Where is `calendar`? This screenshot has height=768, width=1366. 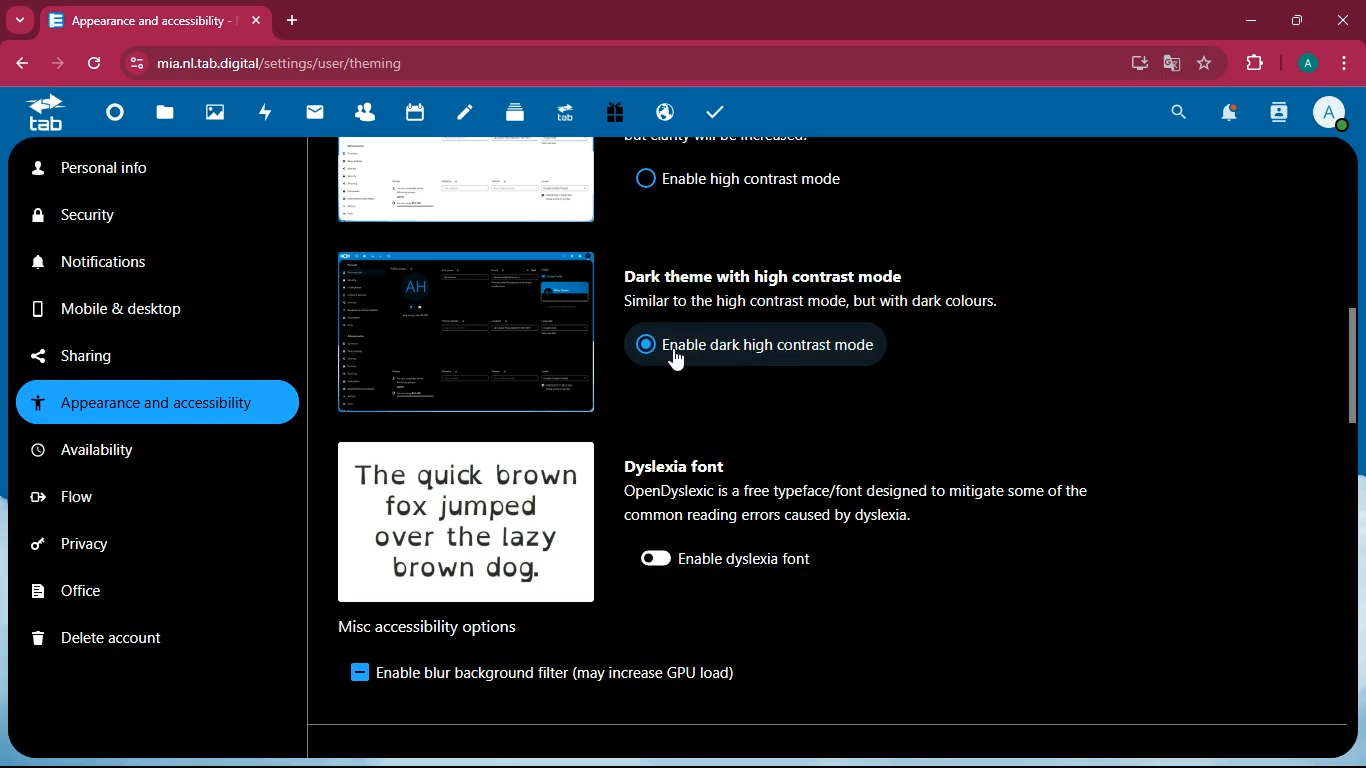
calendar is located at coordinates (419, 118).